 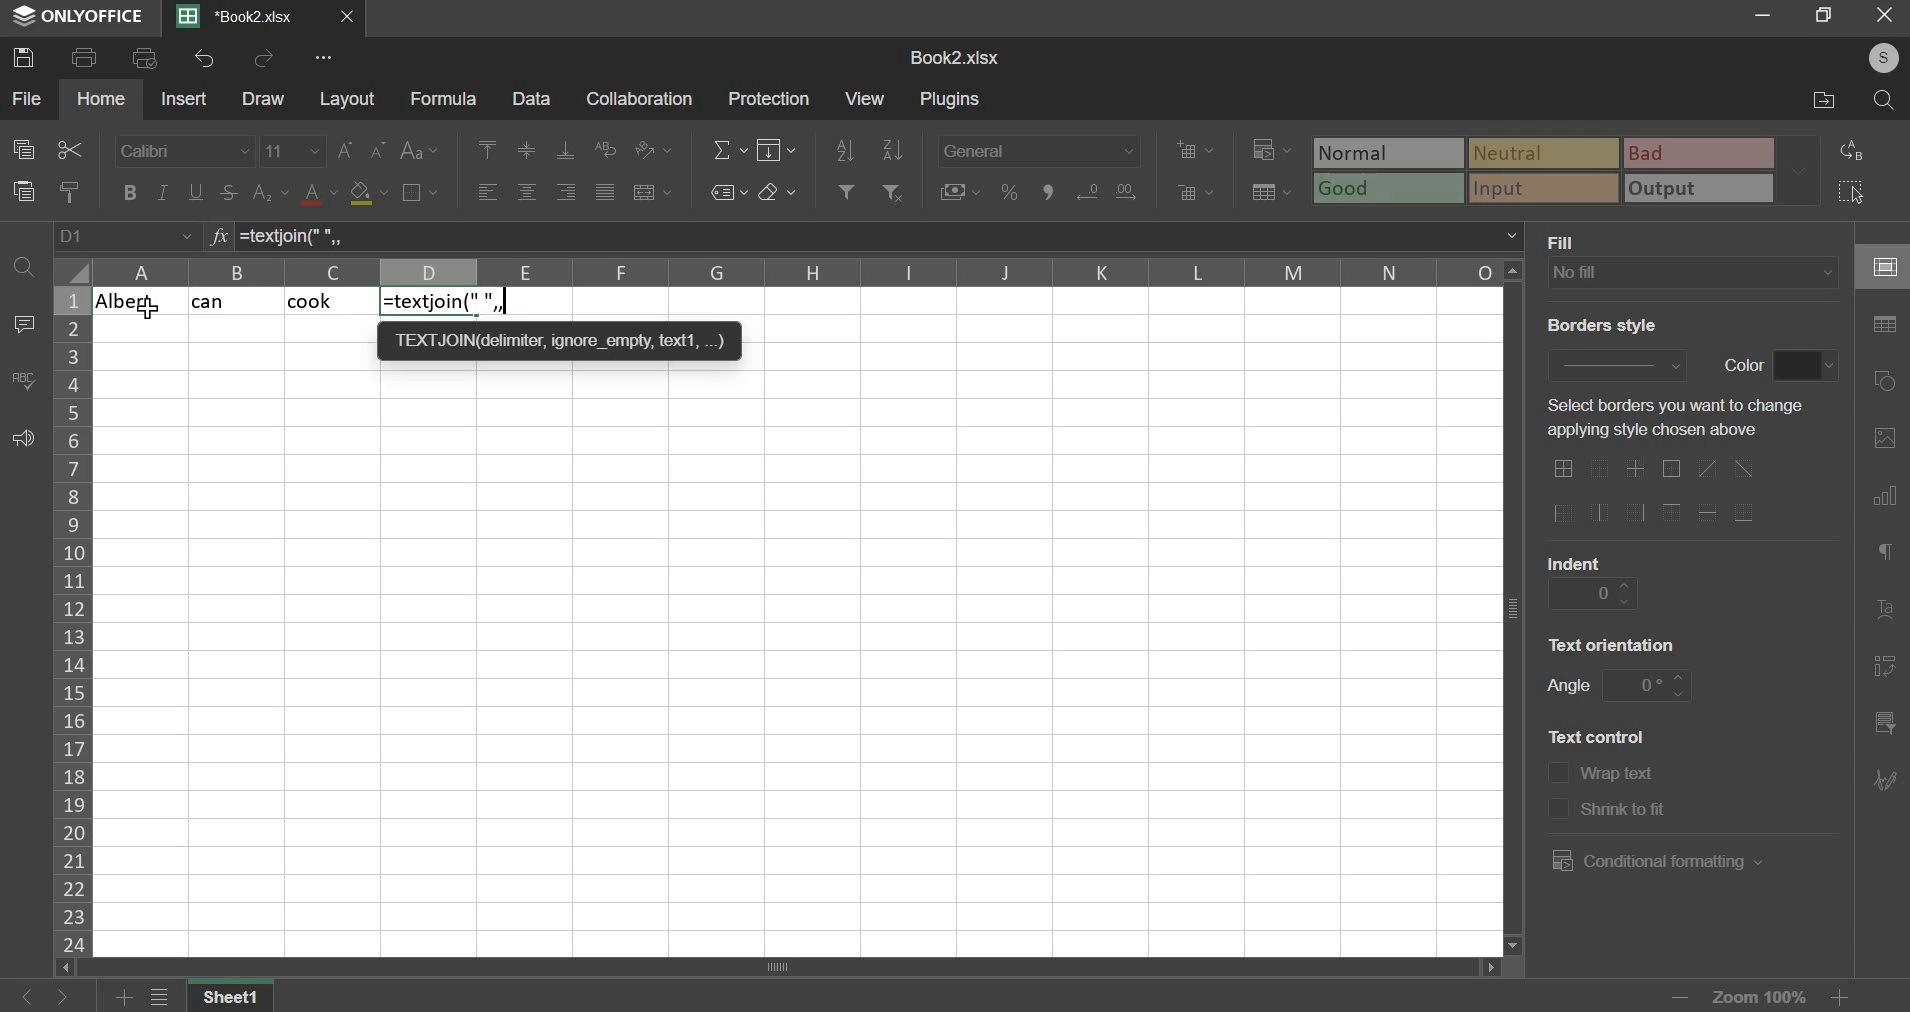 I want to click on view all sheets, so click(x=170, y=998).